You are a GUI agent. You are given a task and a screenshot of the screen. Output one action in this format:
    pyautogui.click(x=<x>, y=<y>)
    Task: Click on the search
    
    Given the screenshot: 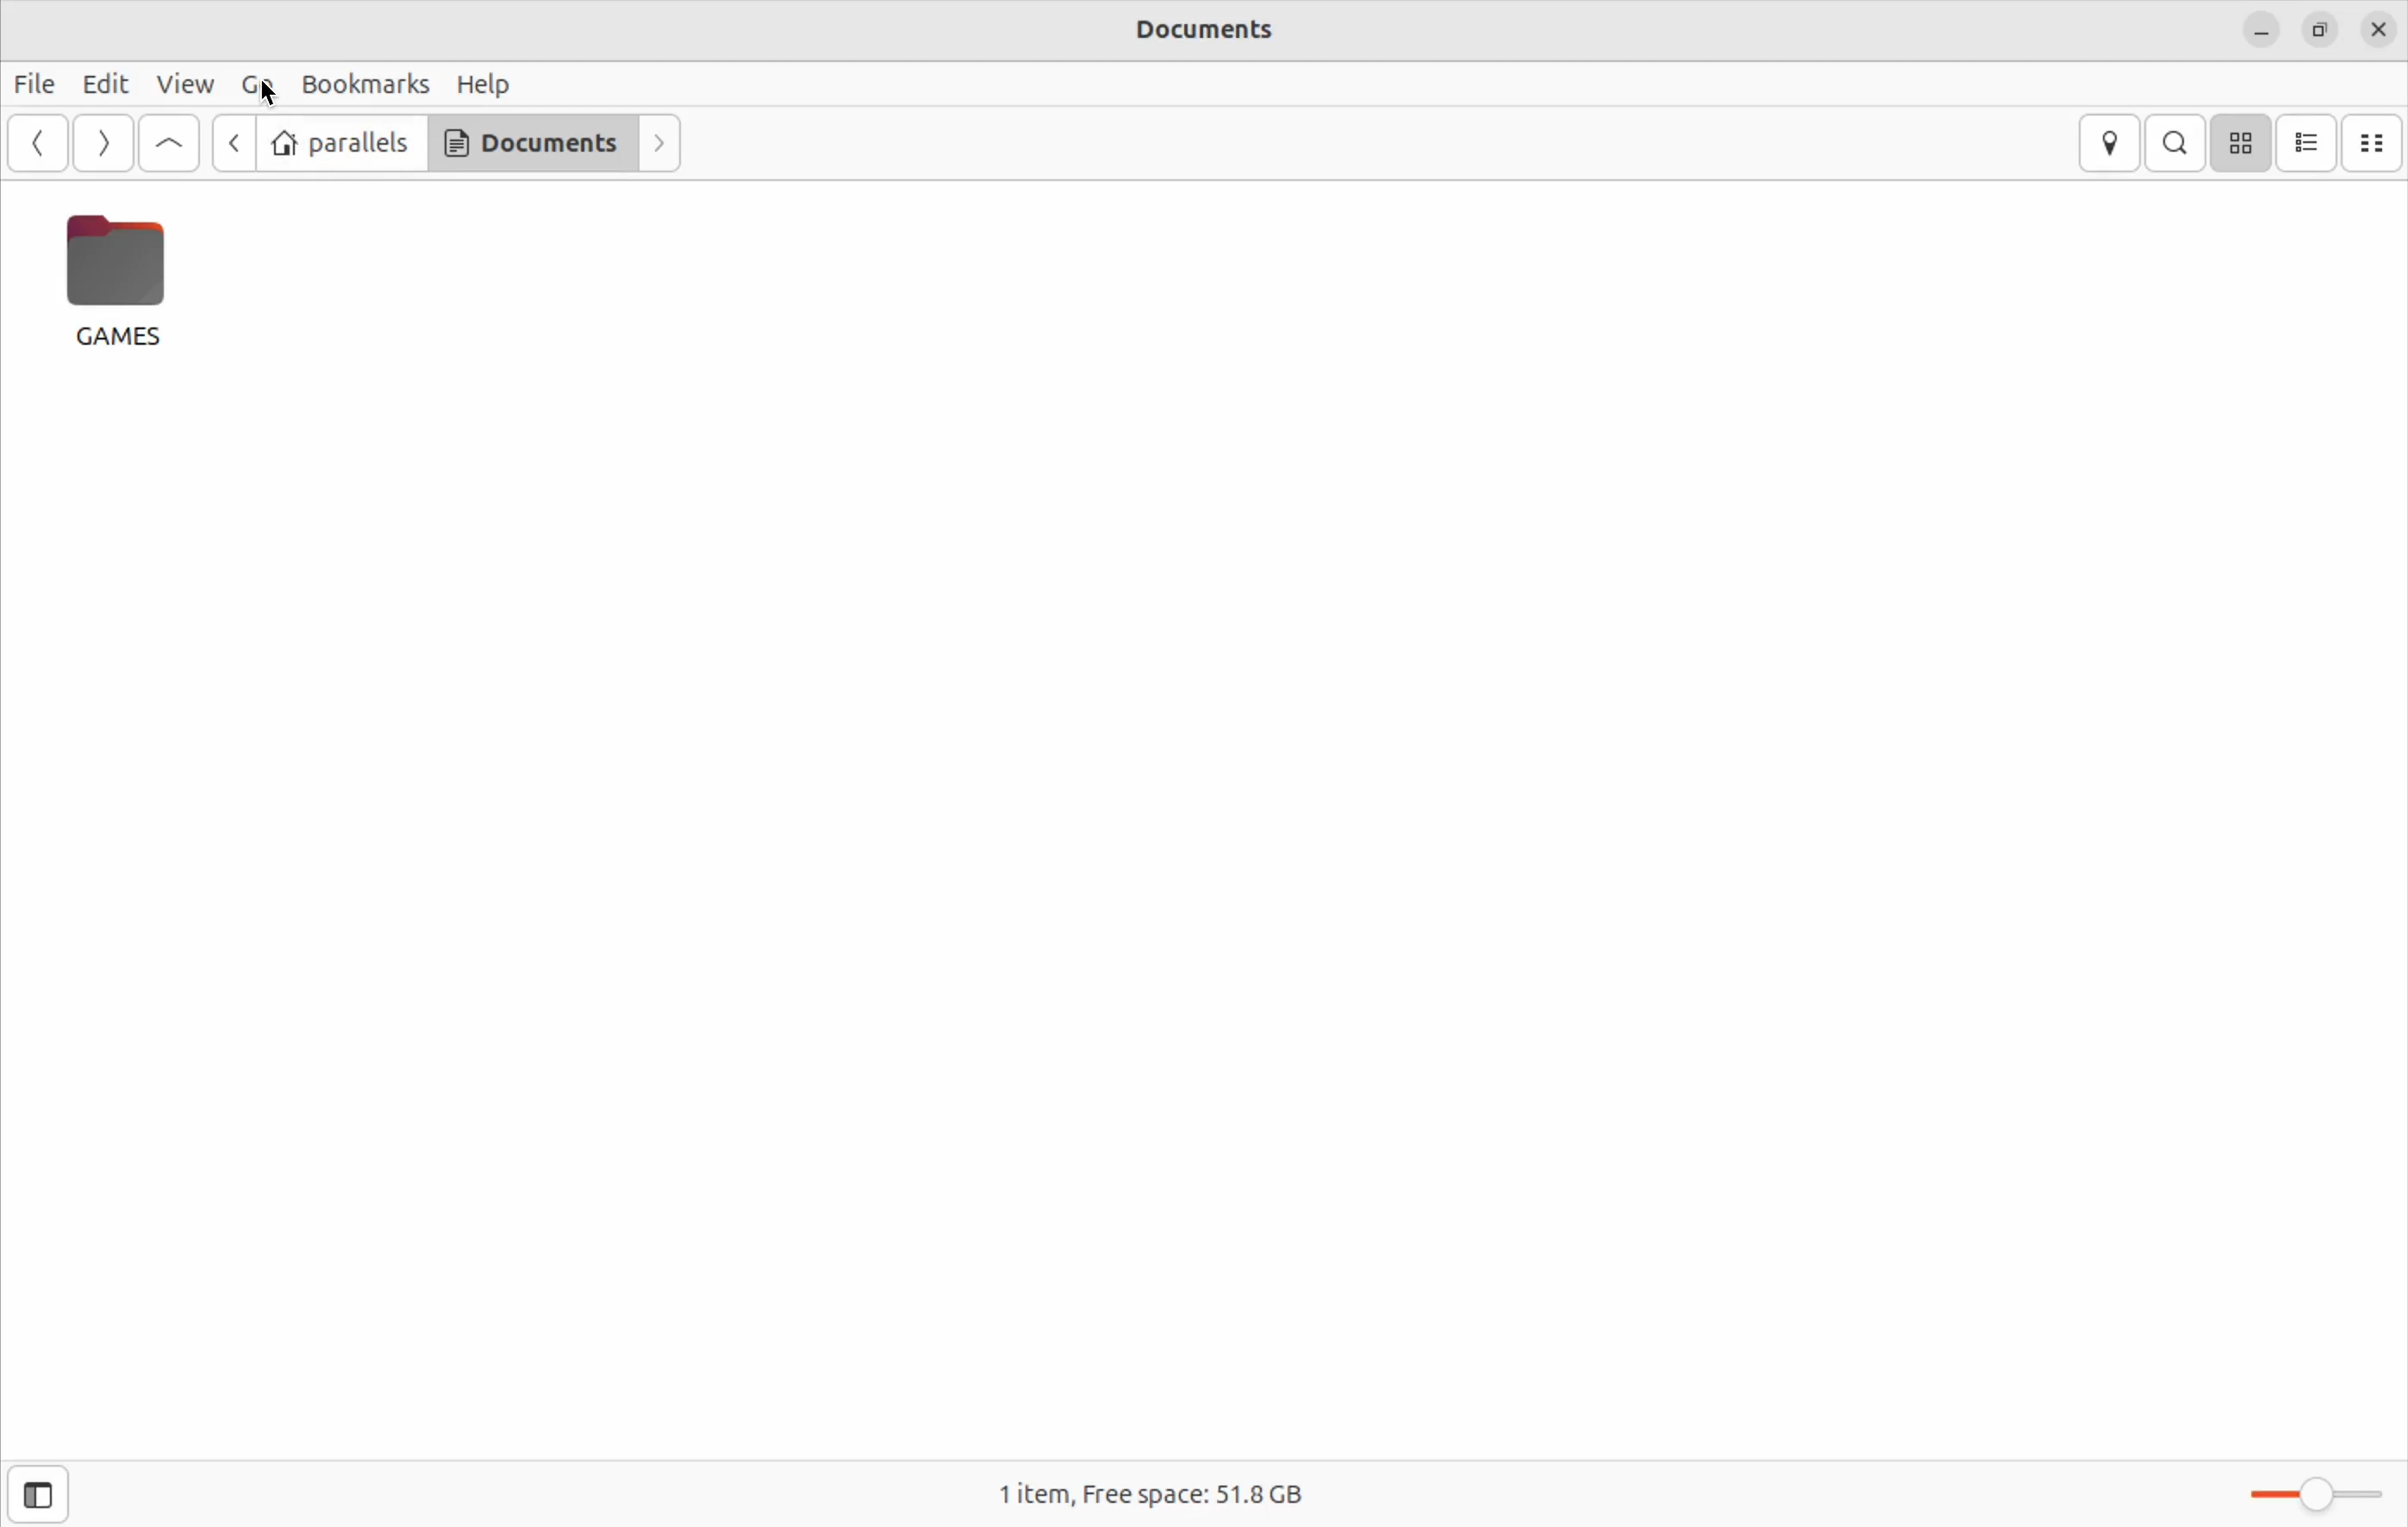 What is the action you would take?
    pyautogui.click(x=2177, y=145)
    